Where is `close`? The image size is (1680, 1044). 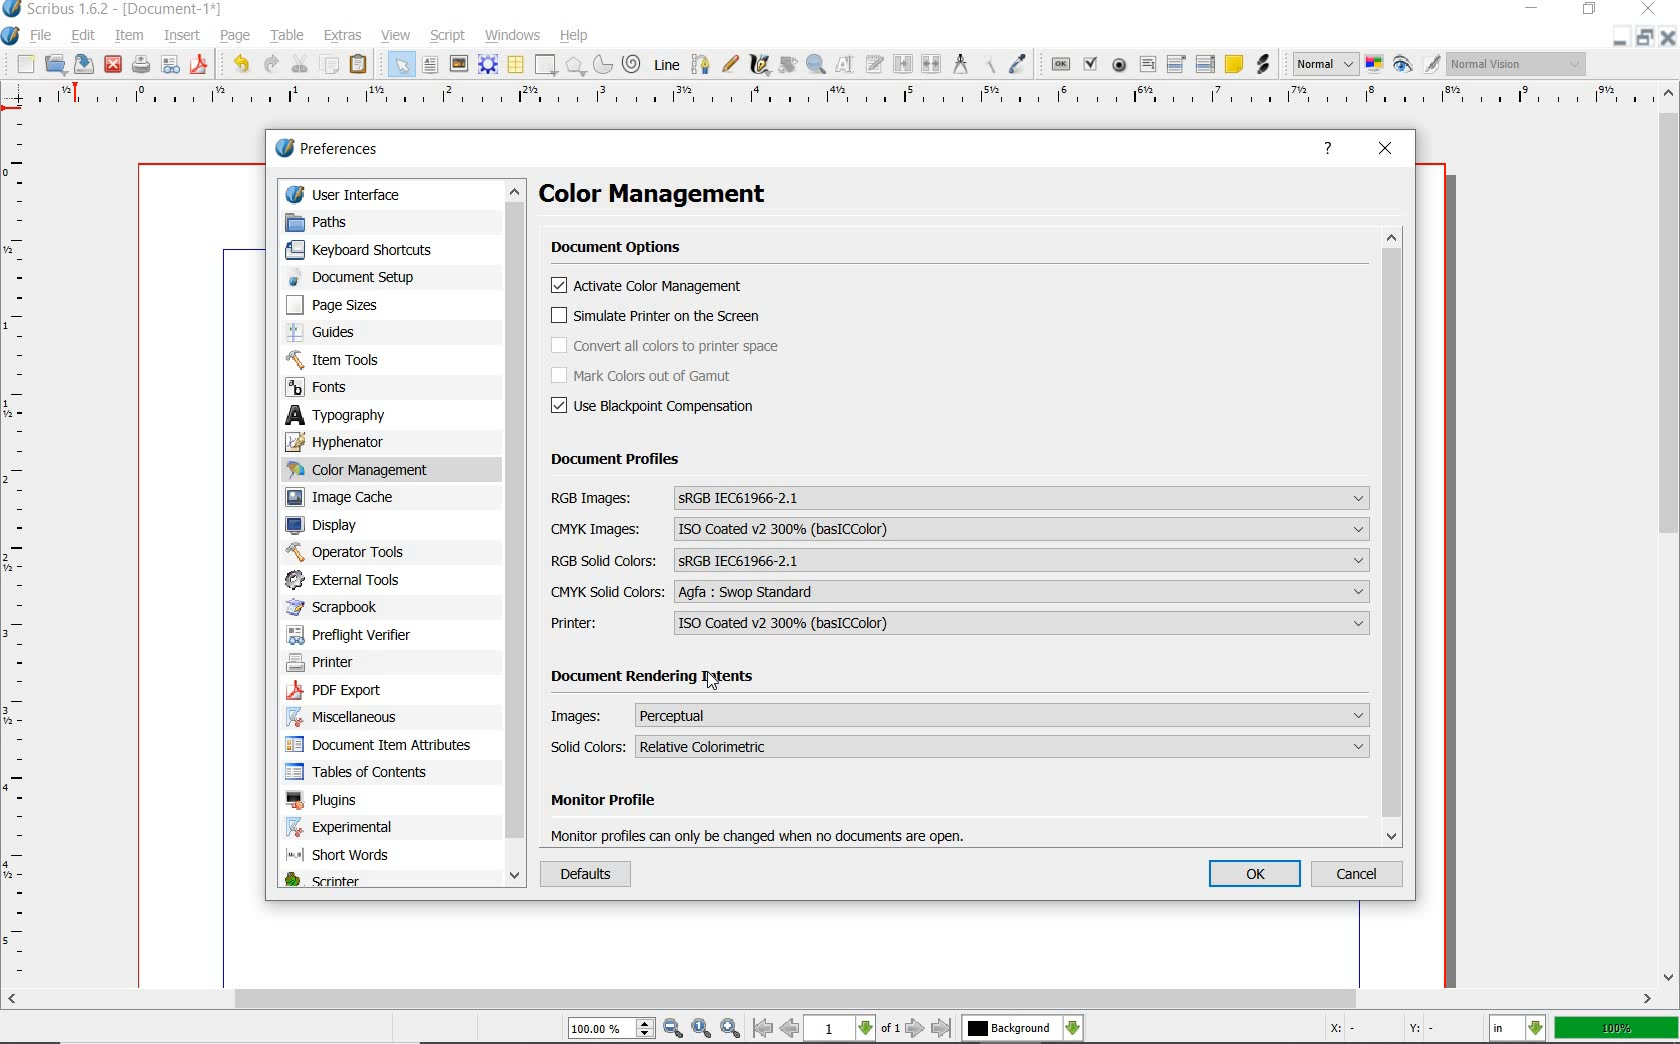
close is located at coordinates (1668, 39).